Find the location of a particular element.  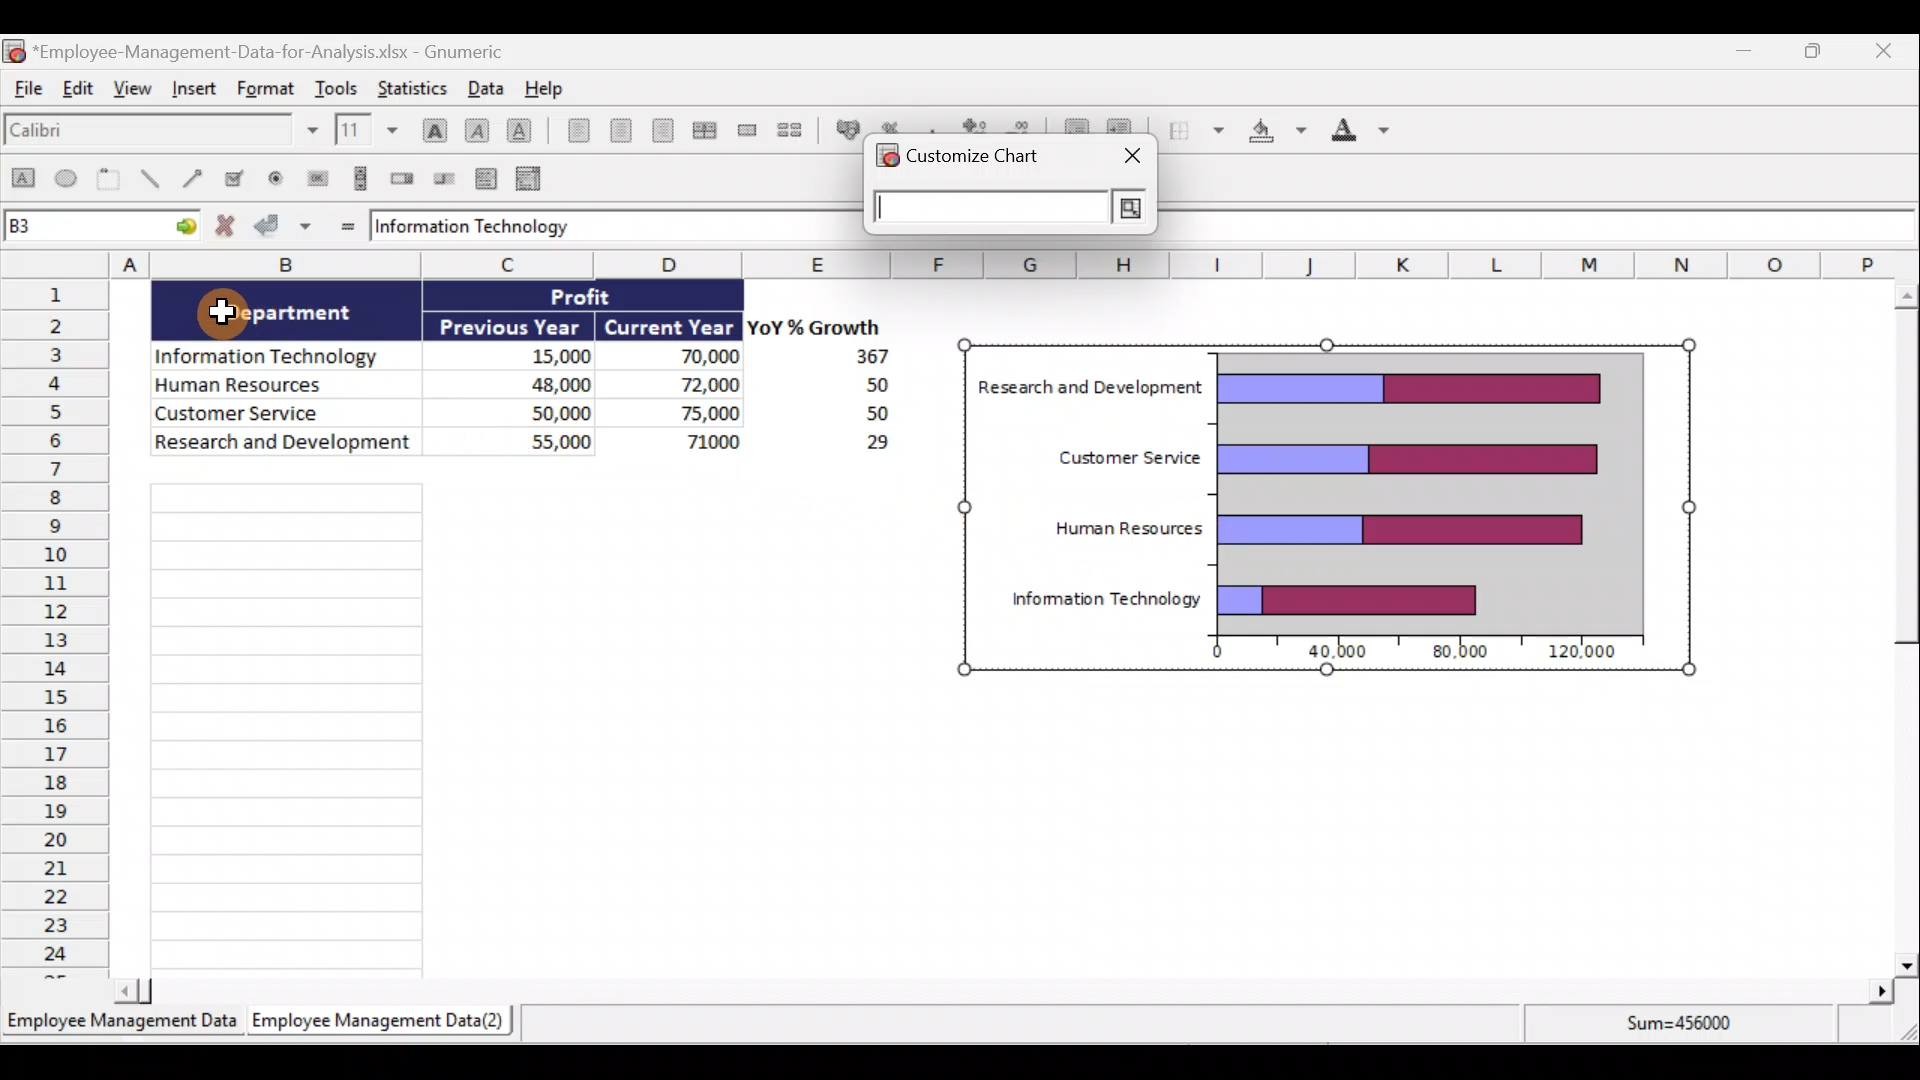

Background is located at coordinates (1279, 134).